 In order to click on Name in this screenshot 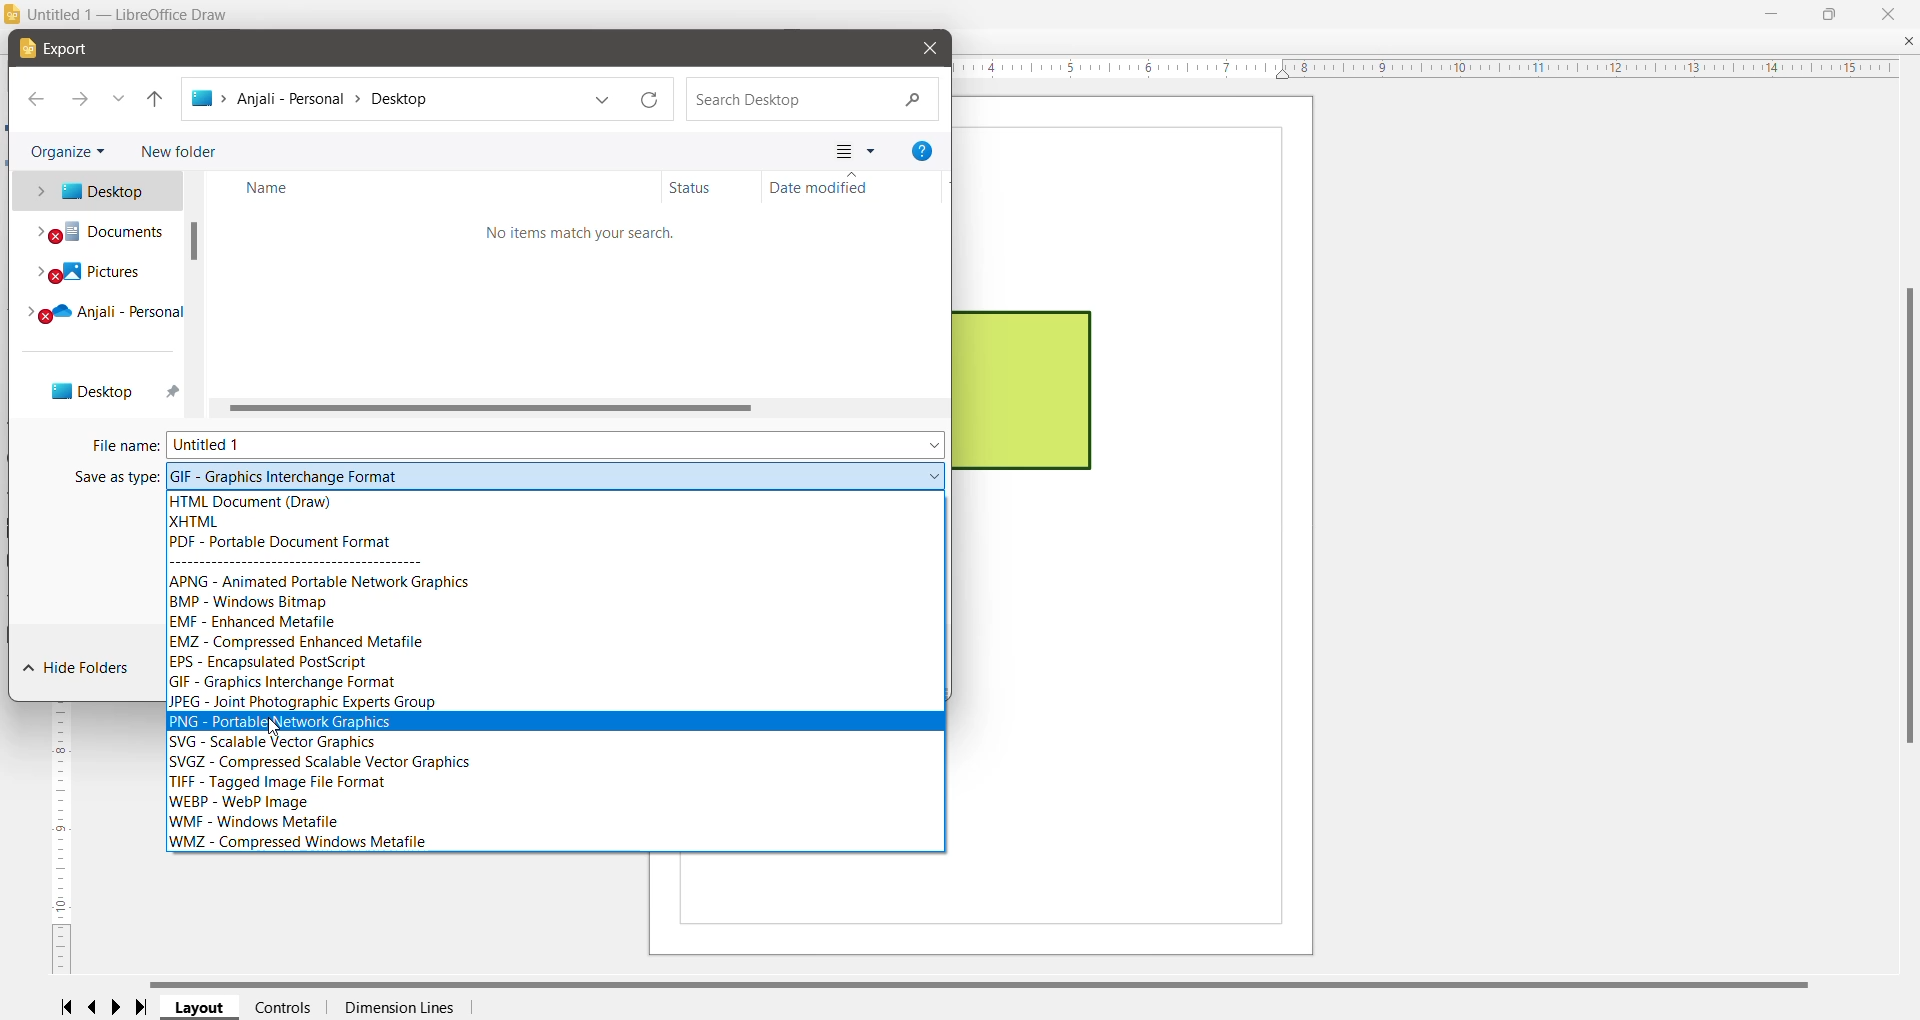, I will do `click(437, 187)`.